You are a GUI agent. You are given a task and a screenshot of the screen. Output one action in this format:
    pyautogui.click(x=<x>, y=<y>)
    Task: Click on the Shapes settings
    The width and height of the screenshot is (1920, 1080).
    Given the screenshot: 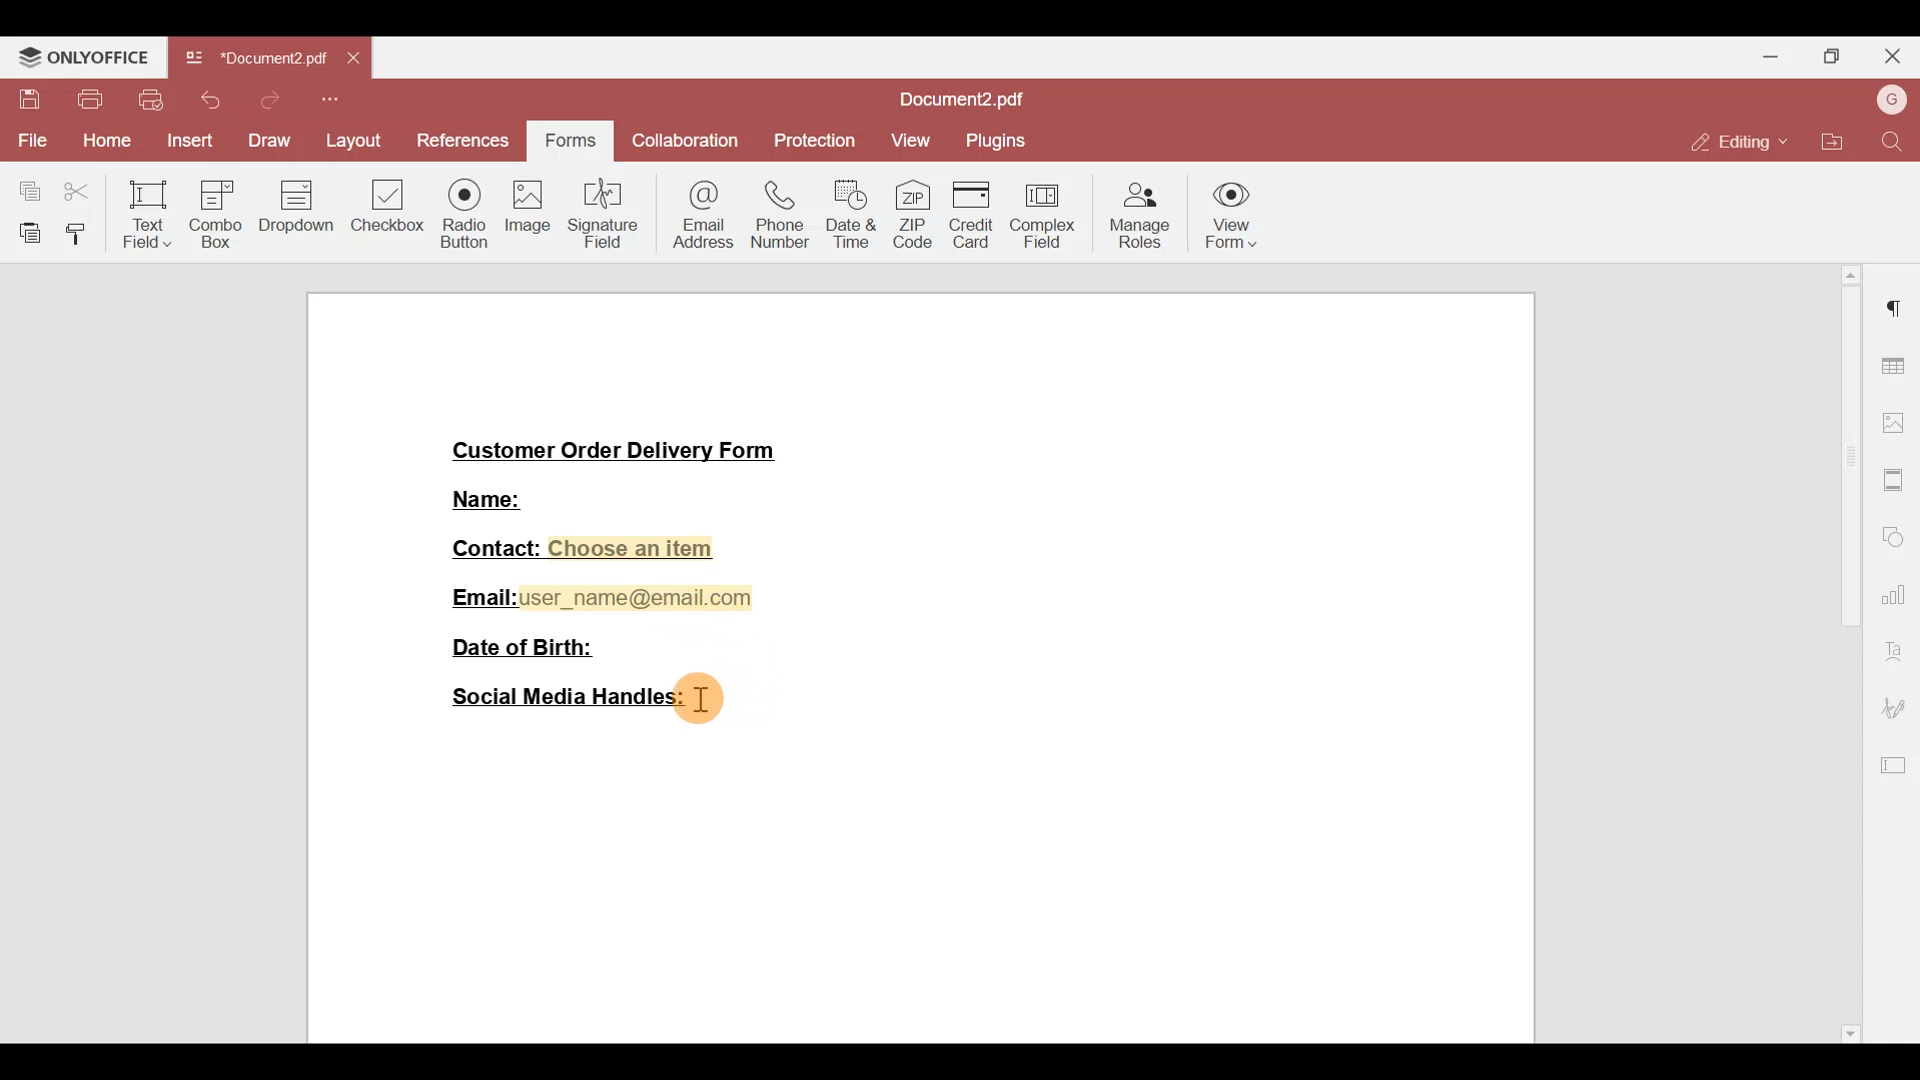 What is the action you would take?
    pyautogui.click(x=1900, y=537)
    